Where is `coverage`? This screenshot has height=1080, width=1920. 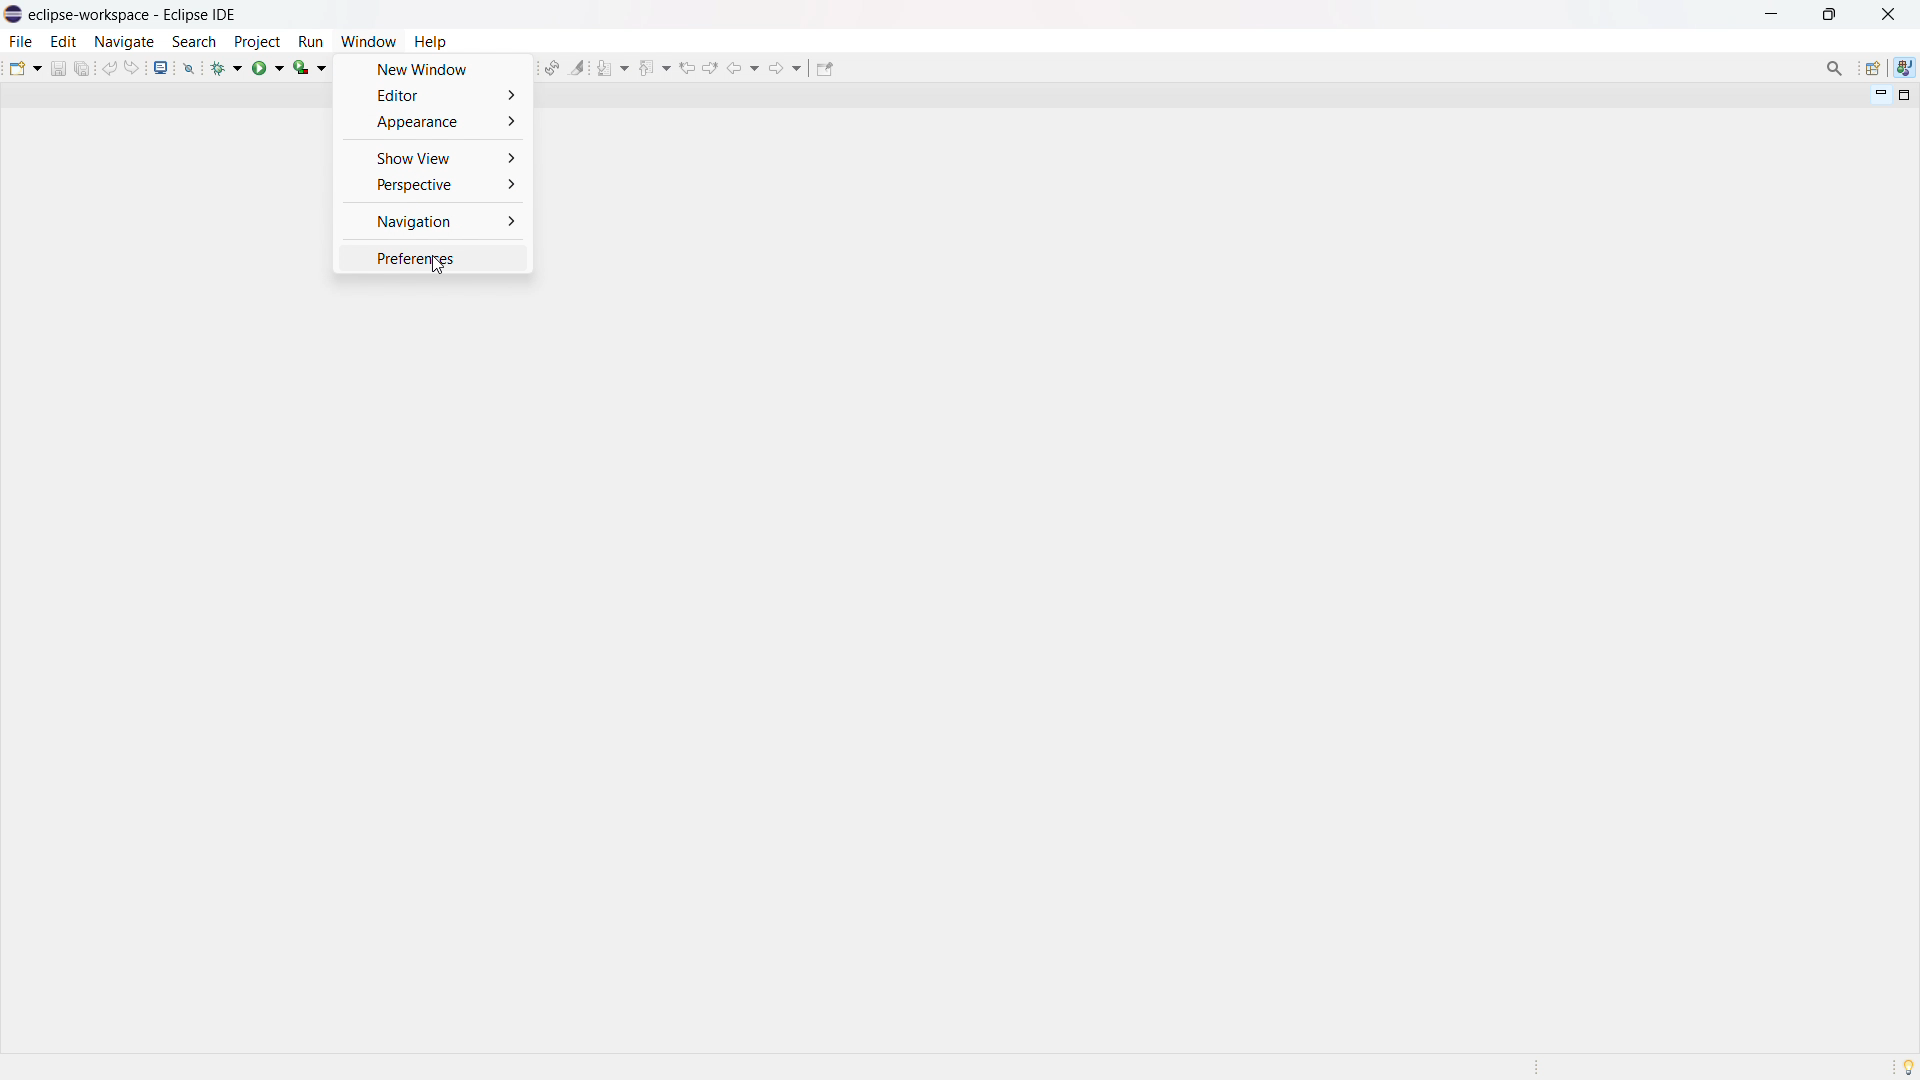 coverage is located at coordinates (310, 67).